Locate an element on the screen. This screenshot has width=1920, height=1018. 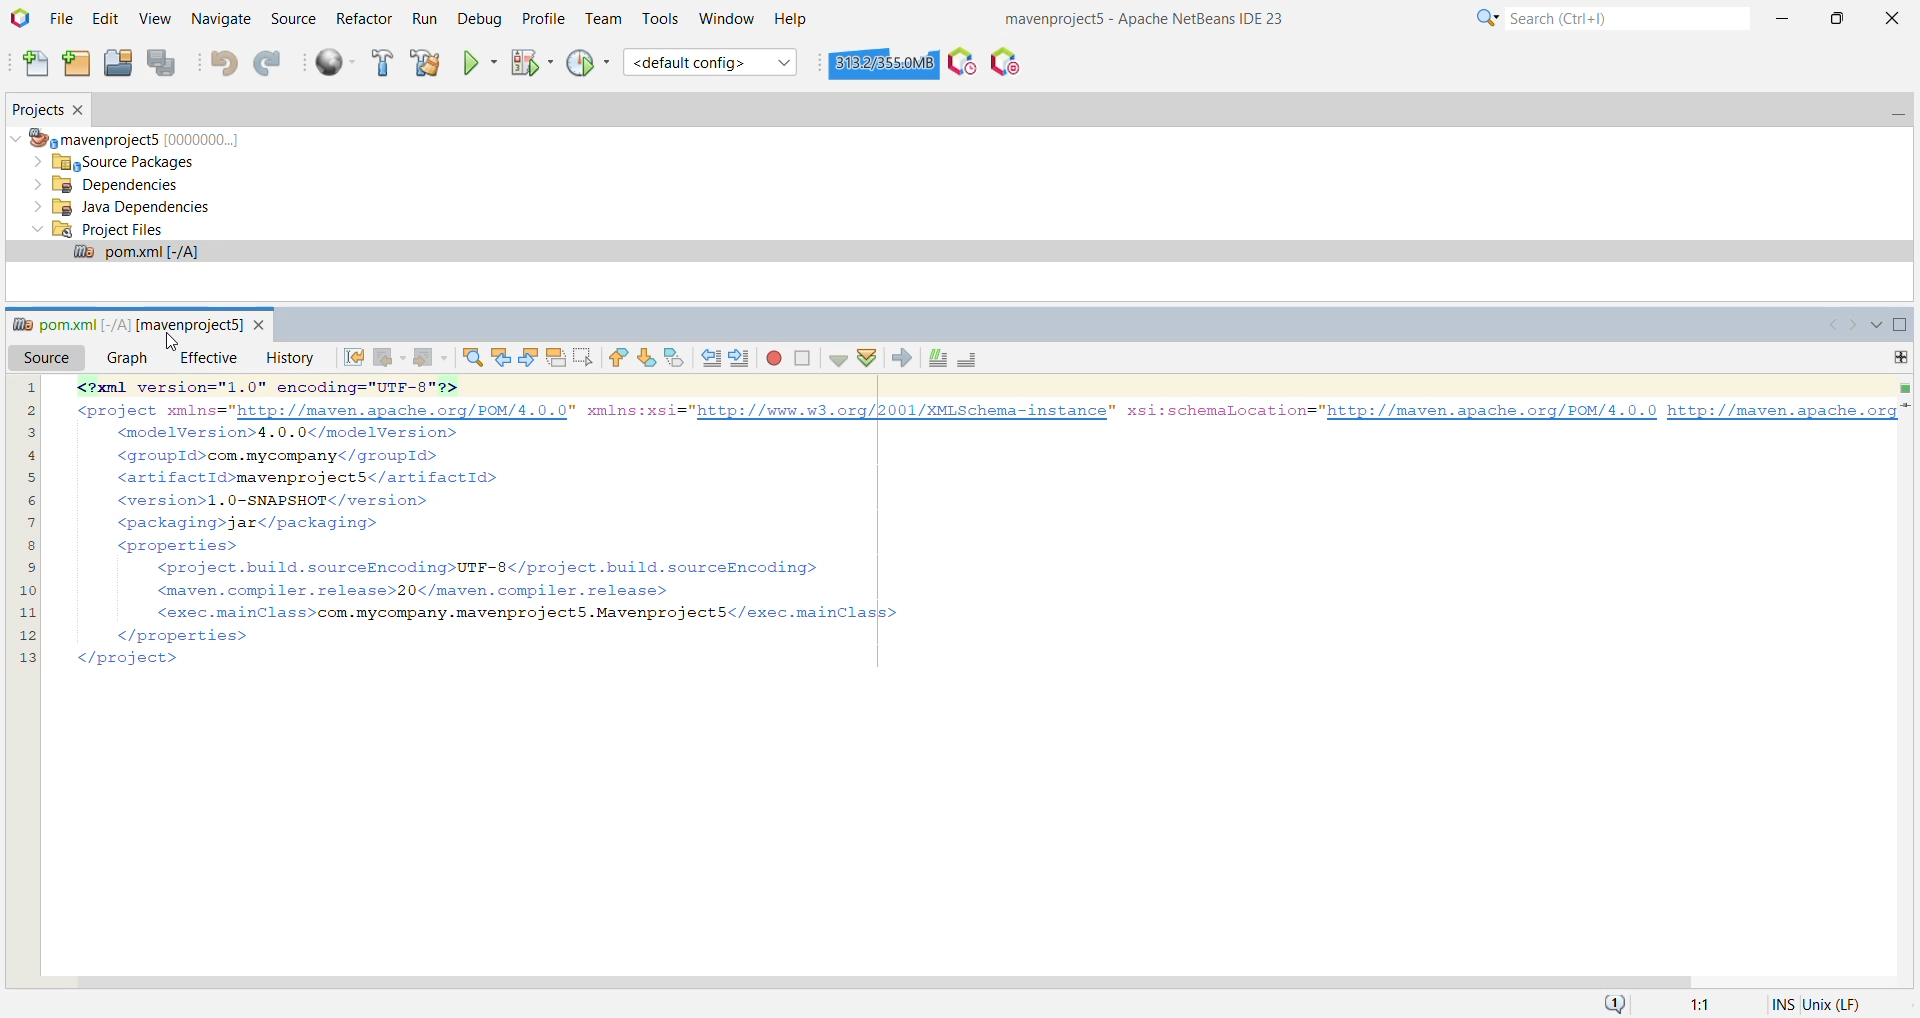
Source is located at coordinates (47, 357).